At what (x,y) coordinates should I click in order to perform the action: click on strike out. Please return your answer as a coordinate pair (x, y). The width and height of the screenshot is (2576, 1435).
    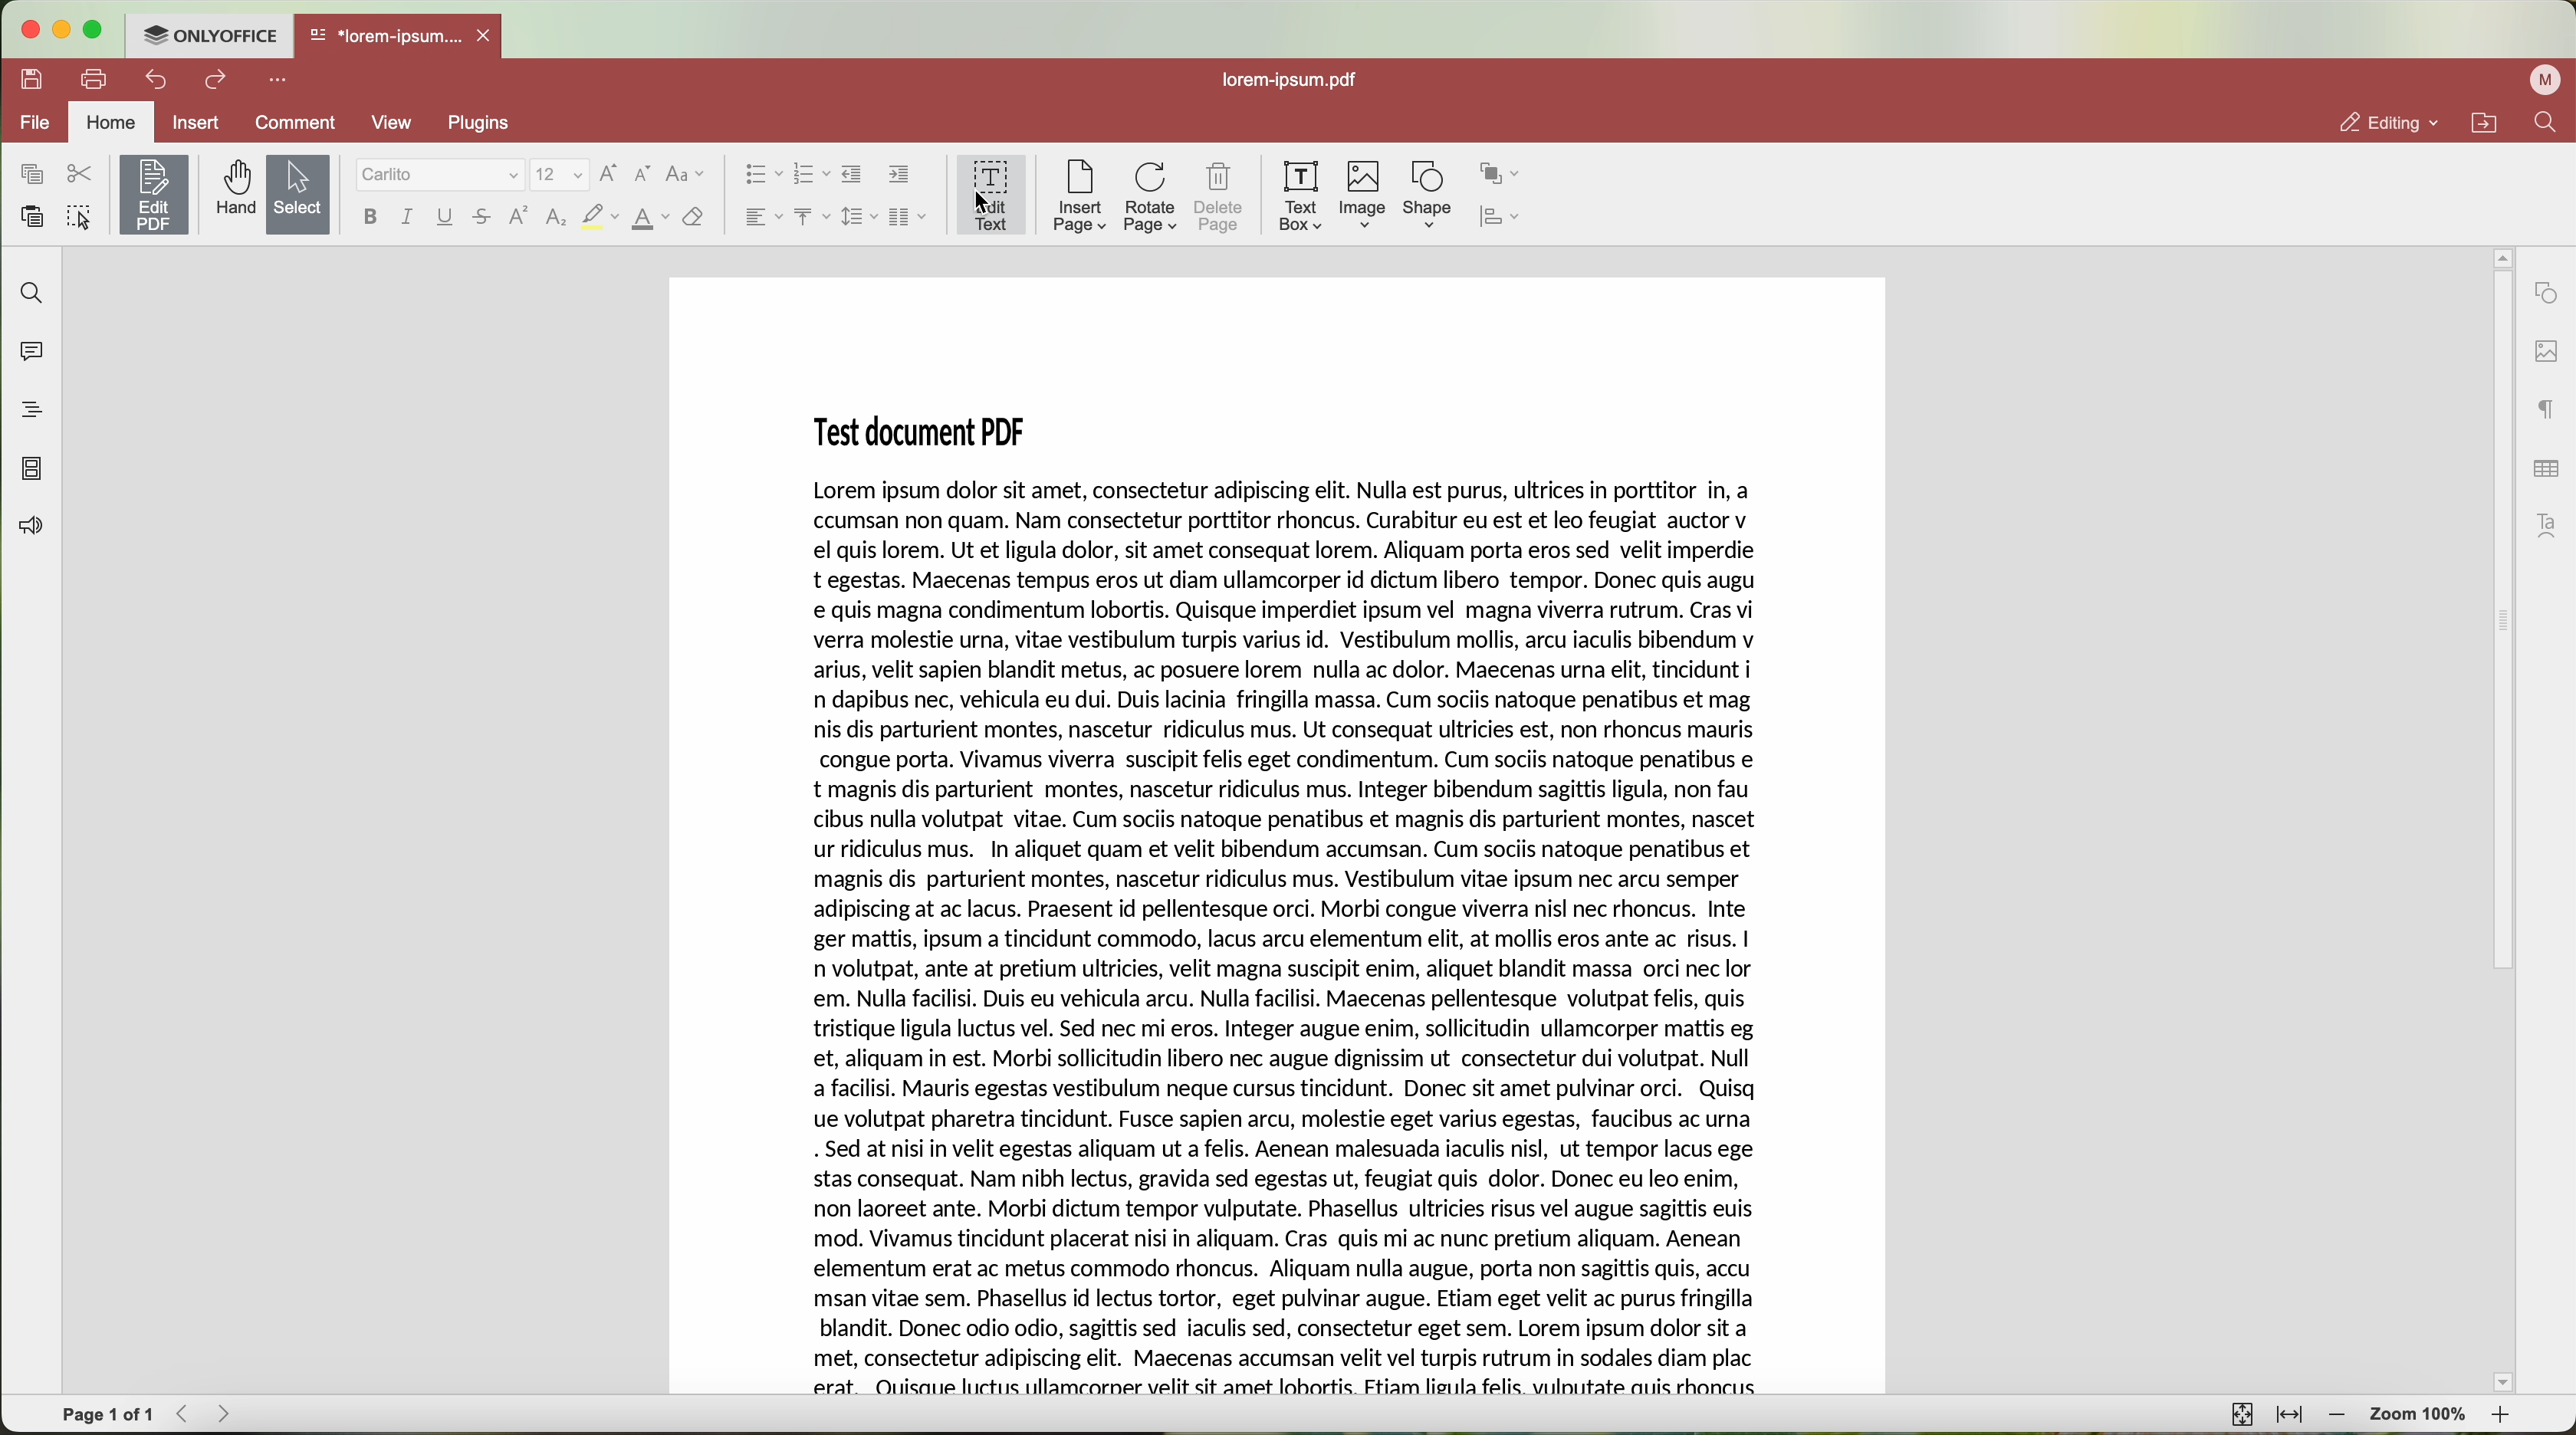
    Looking at the image, I should click on (487, 217).